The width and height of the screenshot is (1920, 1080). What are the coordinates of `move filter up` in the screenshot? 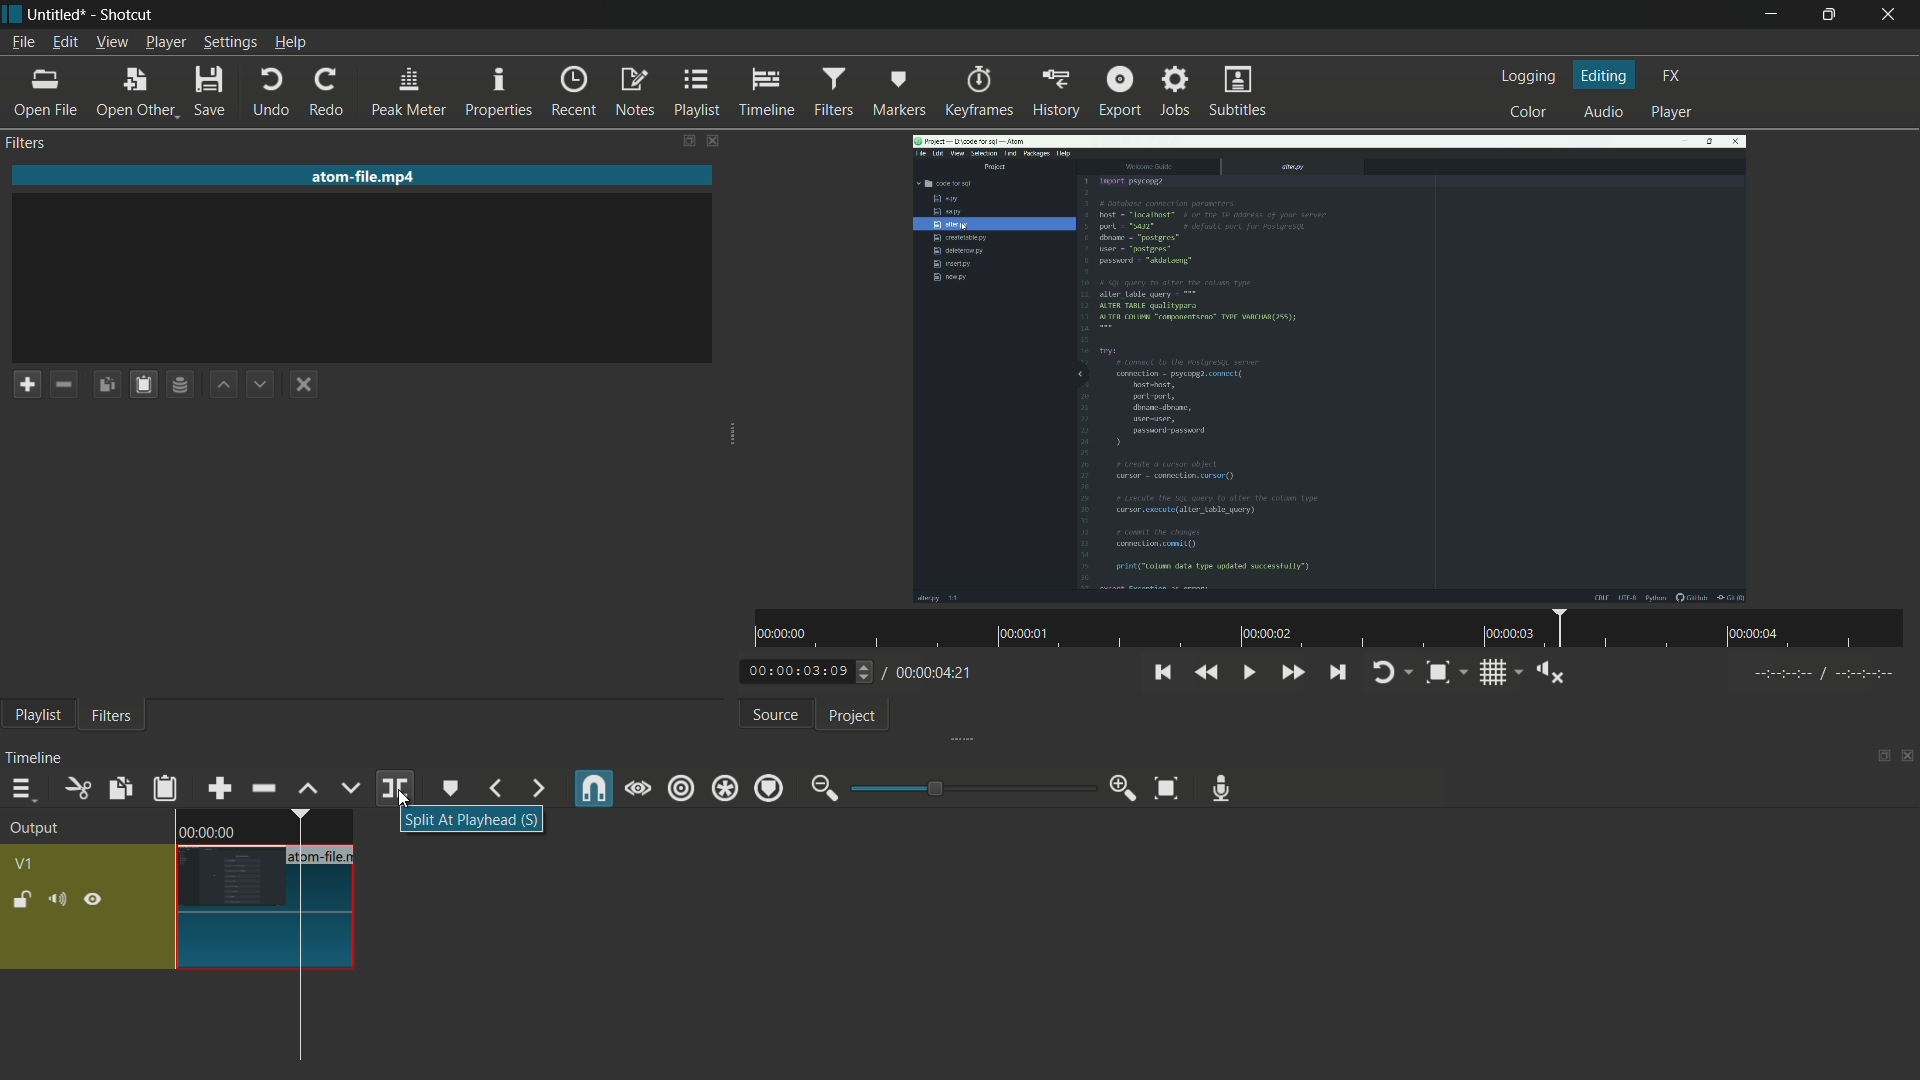 It's located at (225, 384).